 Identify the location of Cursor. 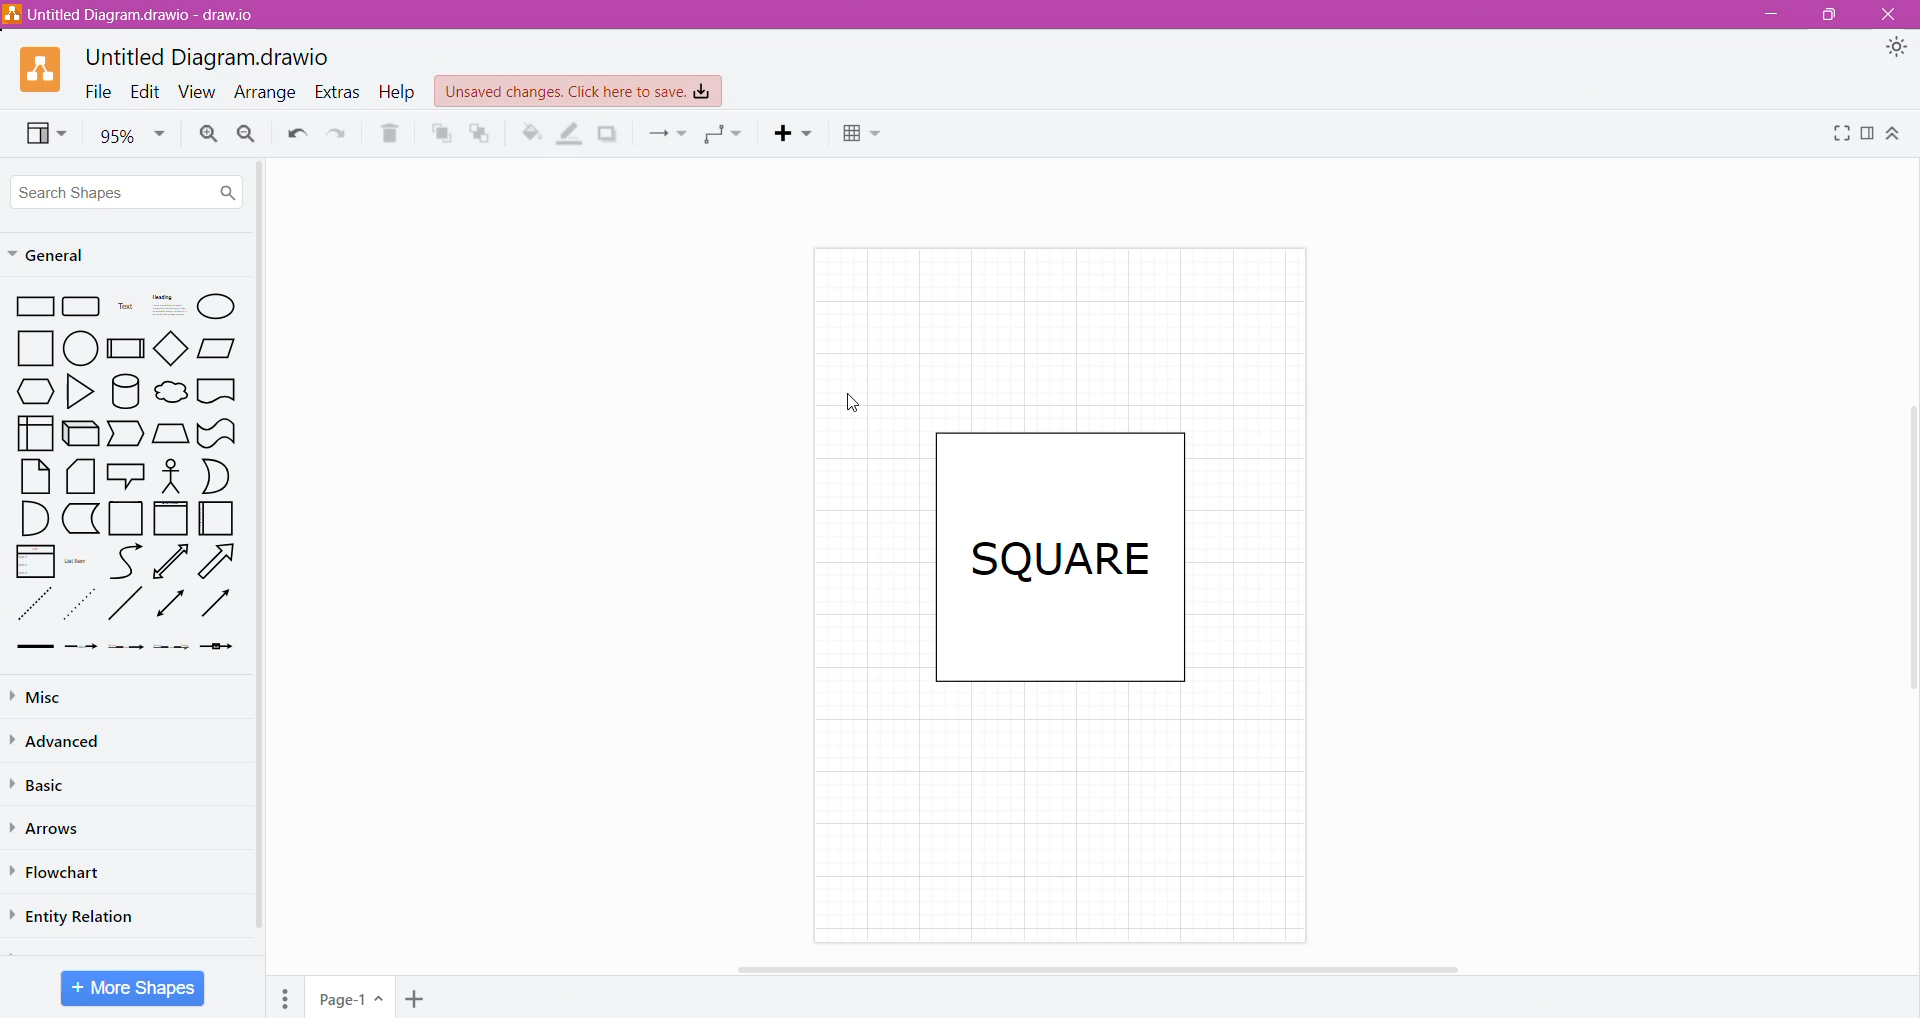
(847, 401).